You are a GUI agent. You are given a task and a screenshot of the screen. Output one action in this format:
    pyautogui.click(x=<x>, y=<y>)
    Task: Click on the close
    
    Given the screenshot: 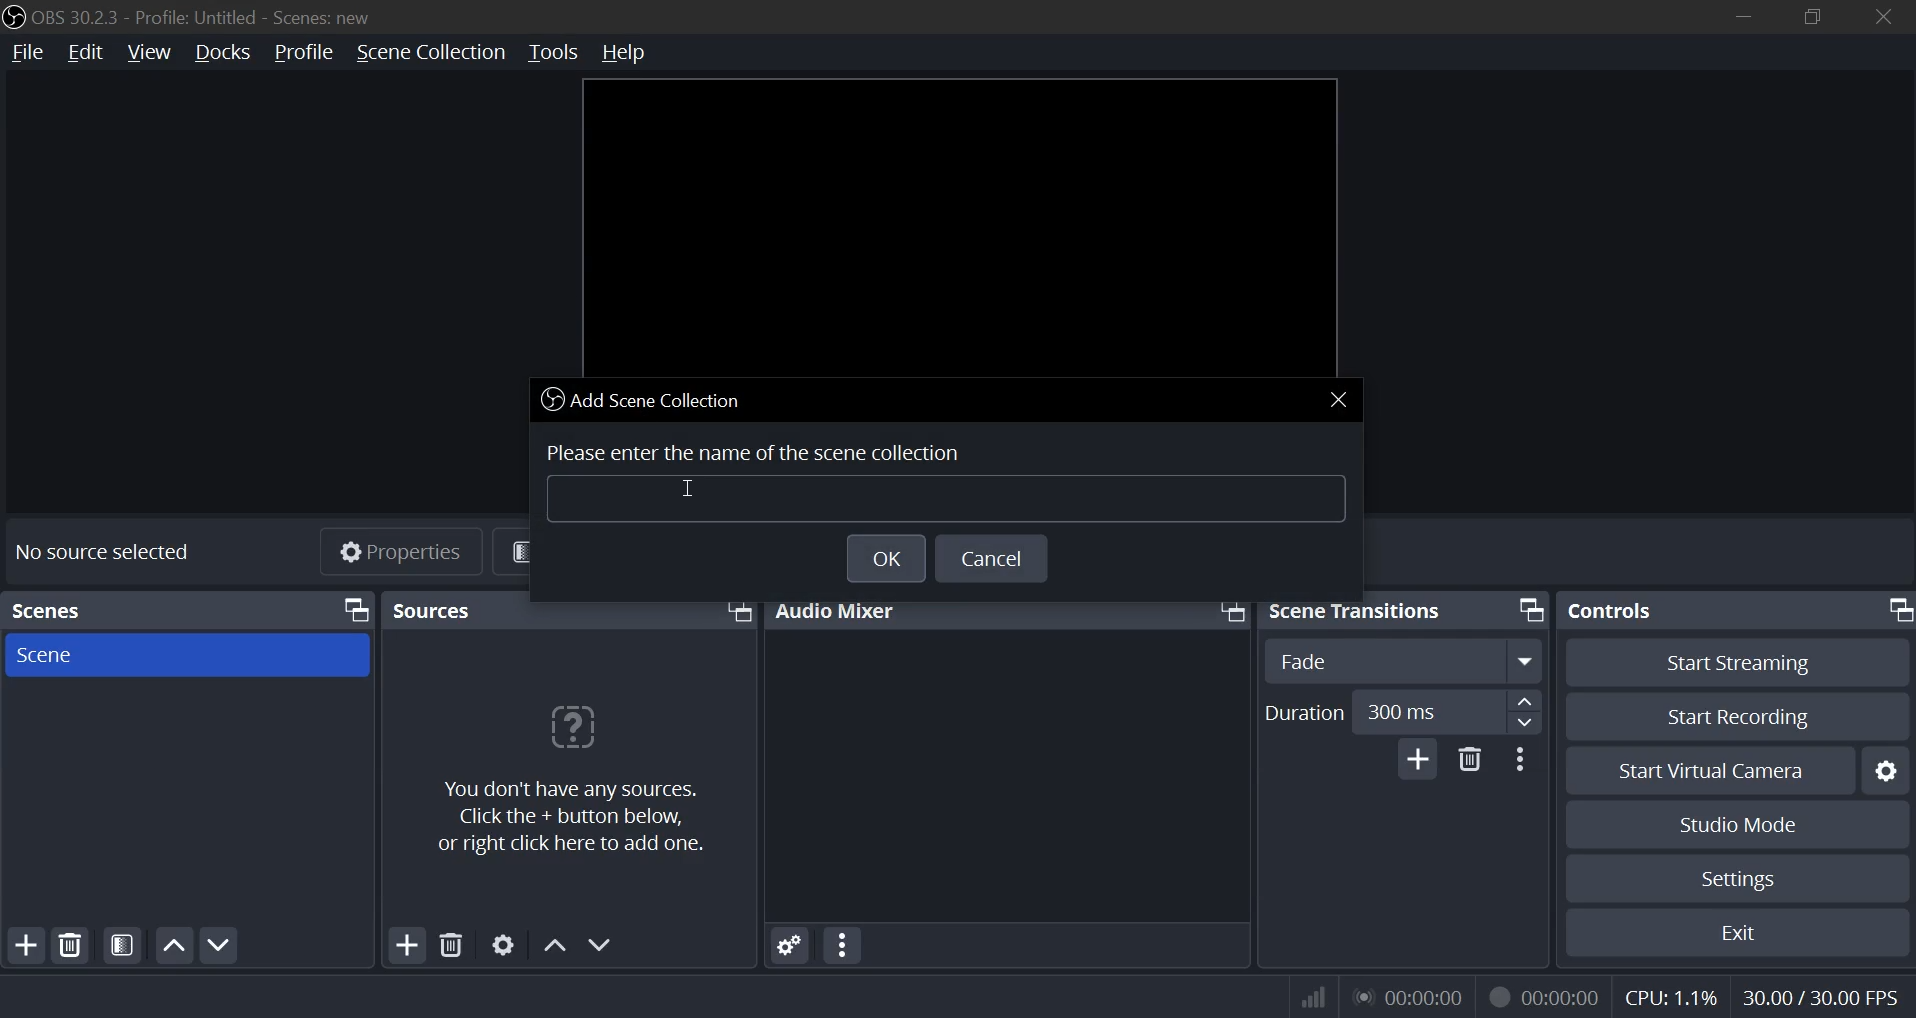 What is the action you would take?
    pyautogui.click(x=1340, y=398)
    